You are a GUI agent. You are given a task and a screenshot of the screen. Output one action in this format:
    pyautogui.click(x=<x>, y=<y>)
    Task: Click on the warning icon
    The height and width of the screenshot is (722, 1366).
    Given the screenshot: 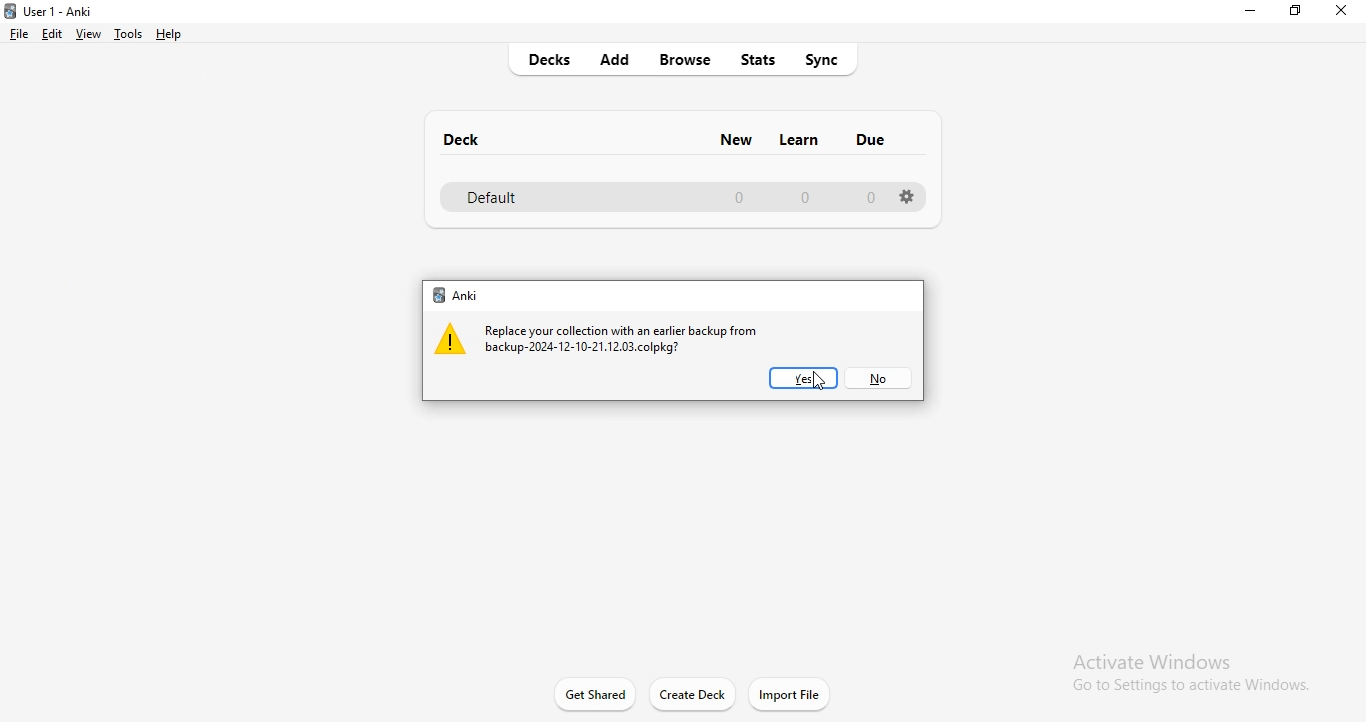 What is the action you would take?
    pyautogui.click(x=446, y=342)
    